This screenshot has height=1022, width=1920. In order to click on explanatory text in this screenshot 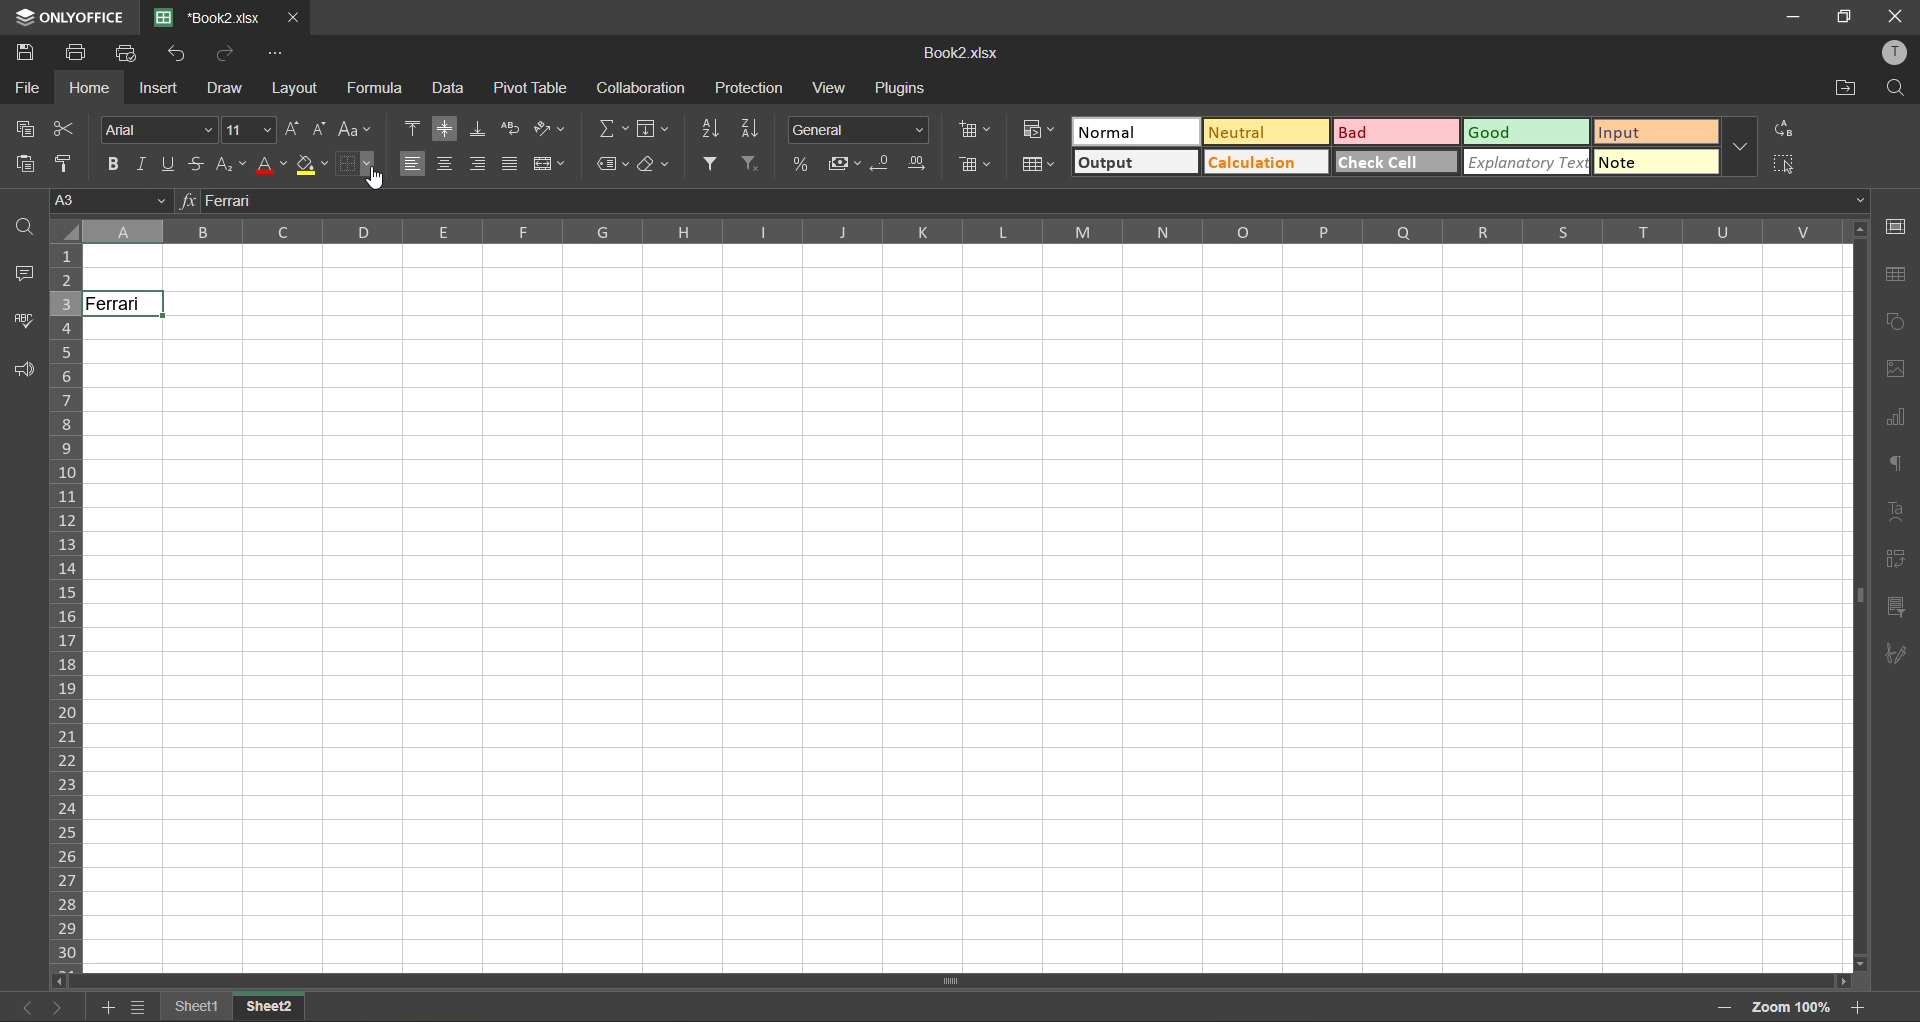, I will do `click(1527, 163)`.